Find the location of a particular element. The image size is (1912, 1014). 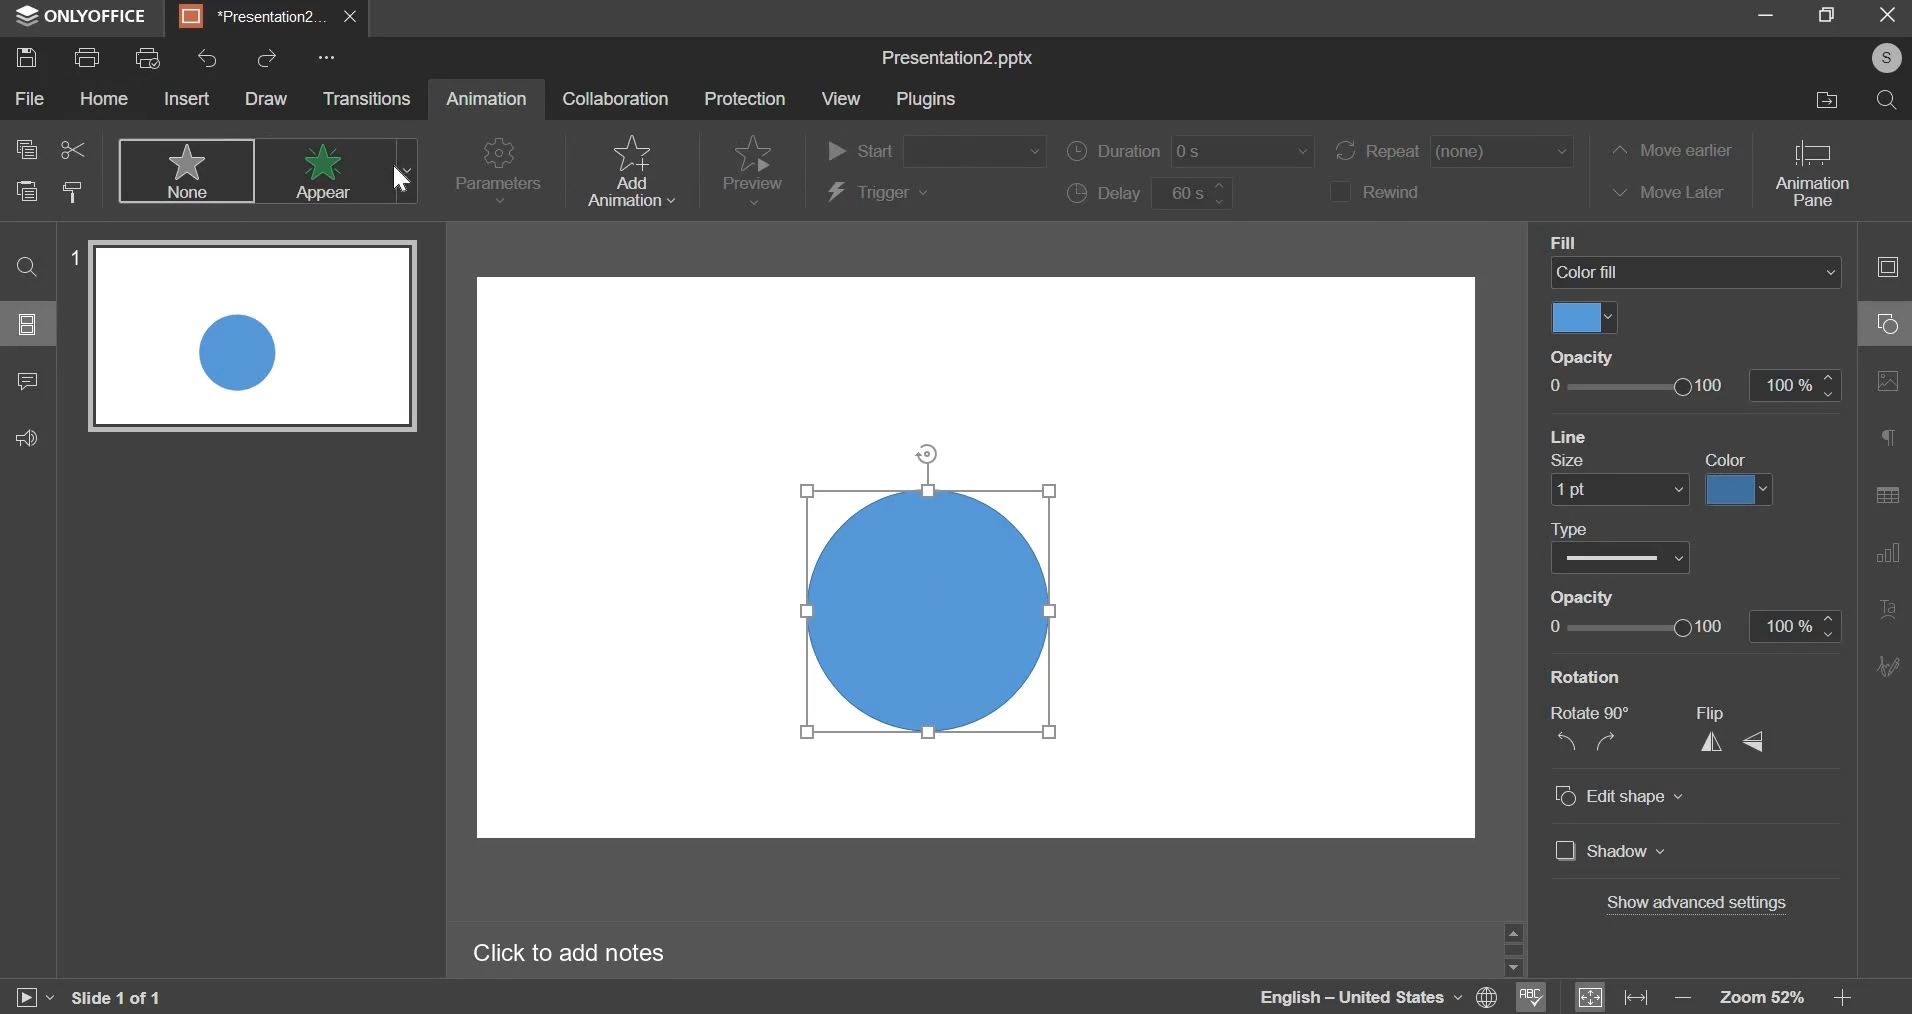

copy is located at coordinates (25, 147).